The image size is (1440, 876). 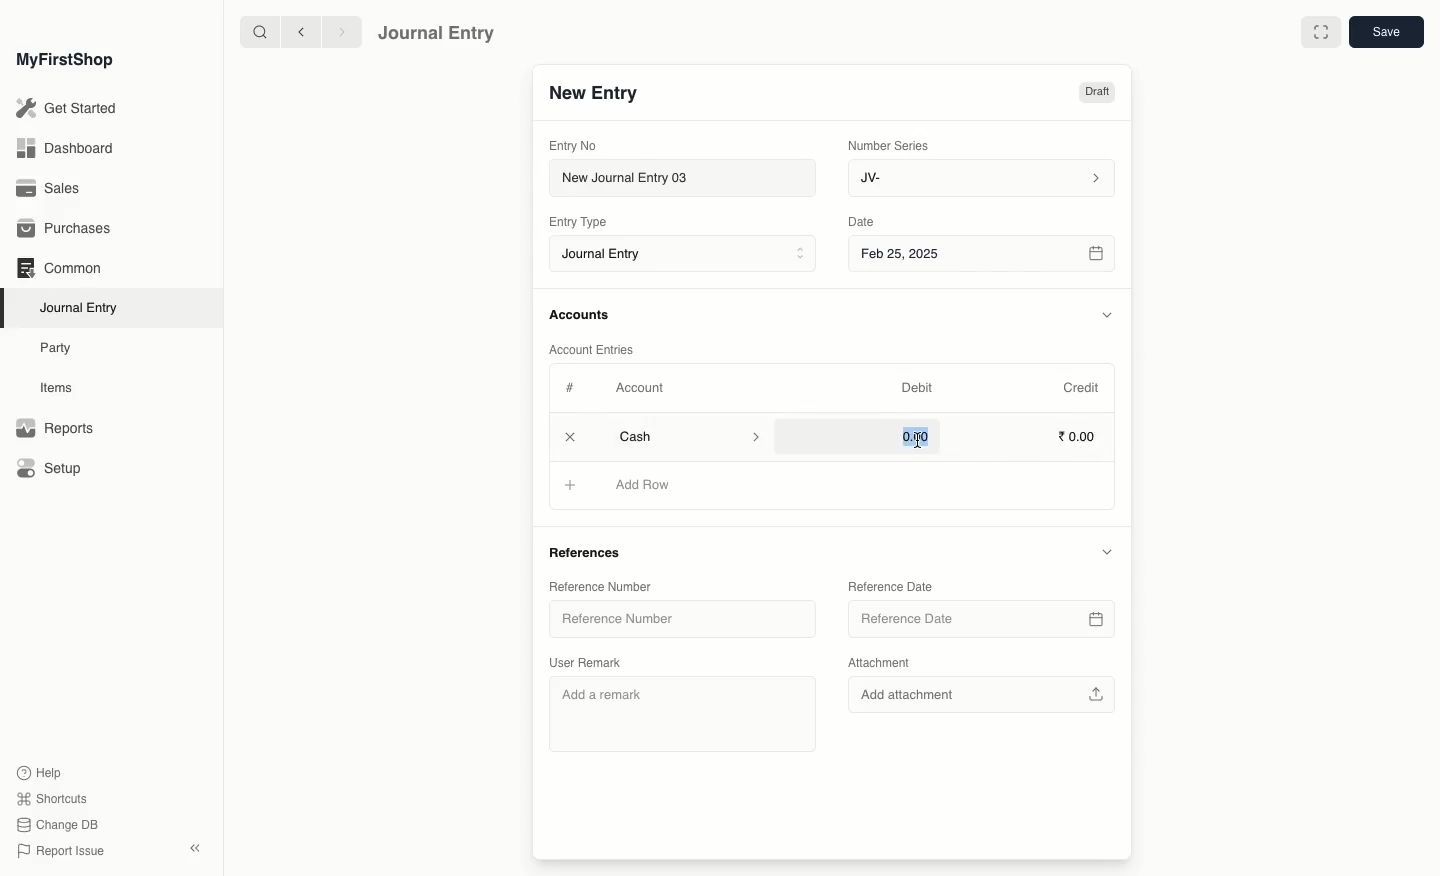 What do you see at coordinates (63, 61) in the screenshot?
I see `MyFirstShop` at bounding box center [63, 61].